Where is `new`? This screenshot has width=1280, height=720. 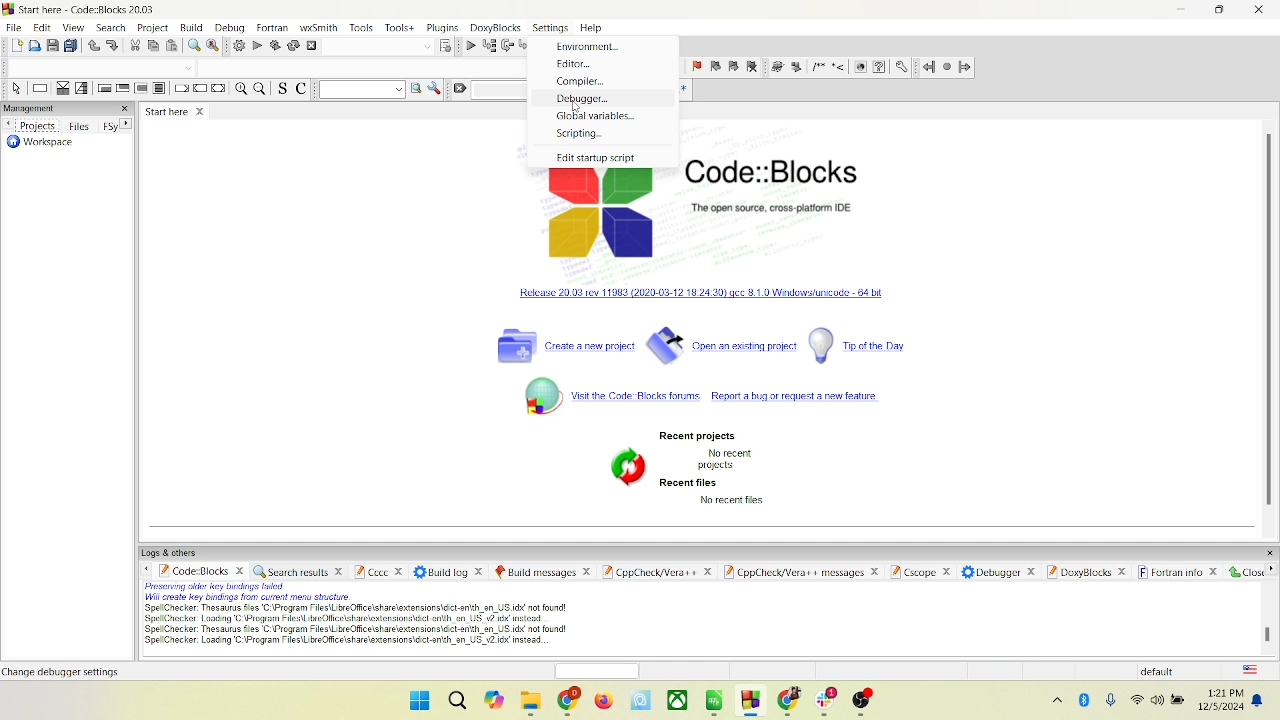 new is located at coordinates (17, 44).